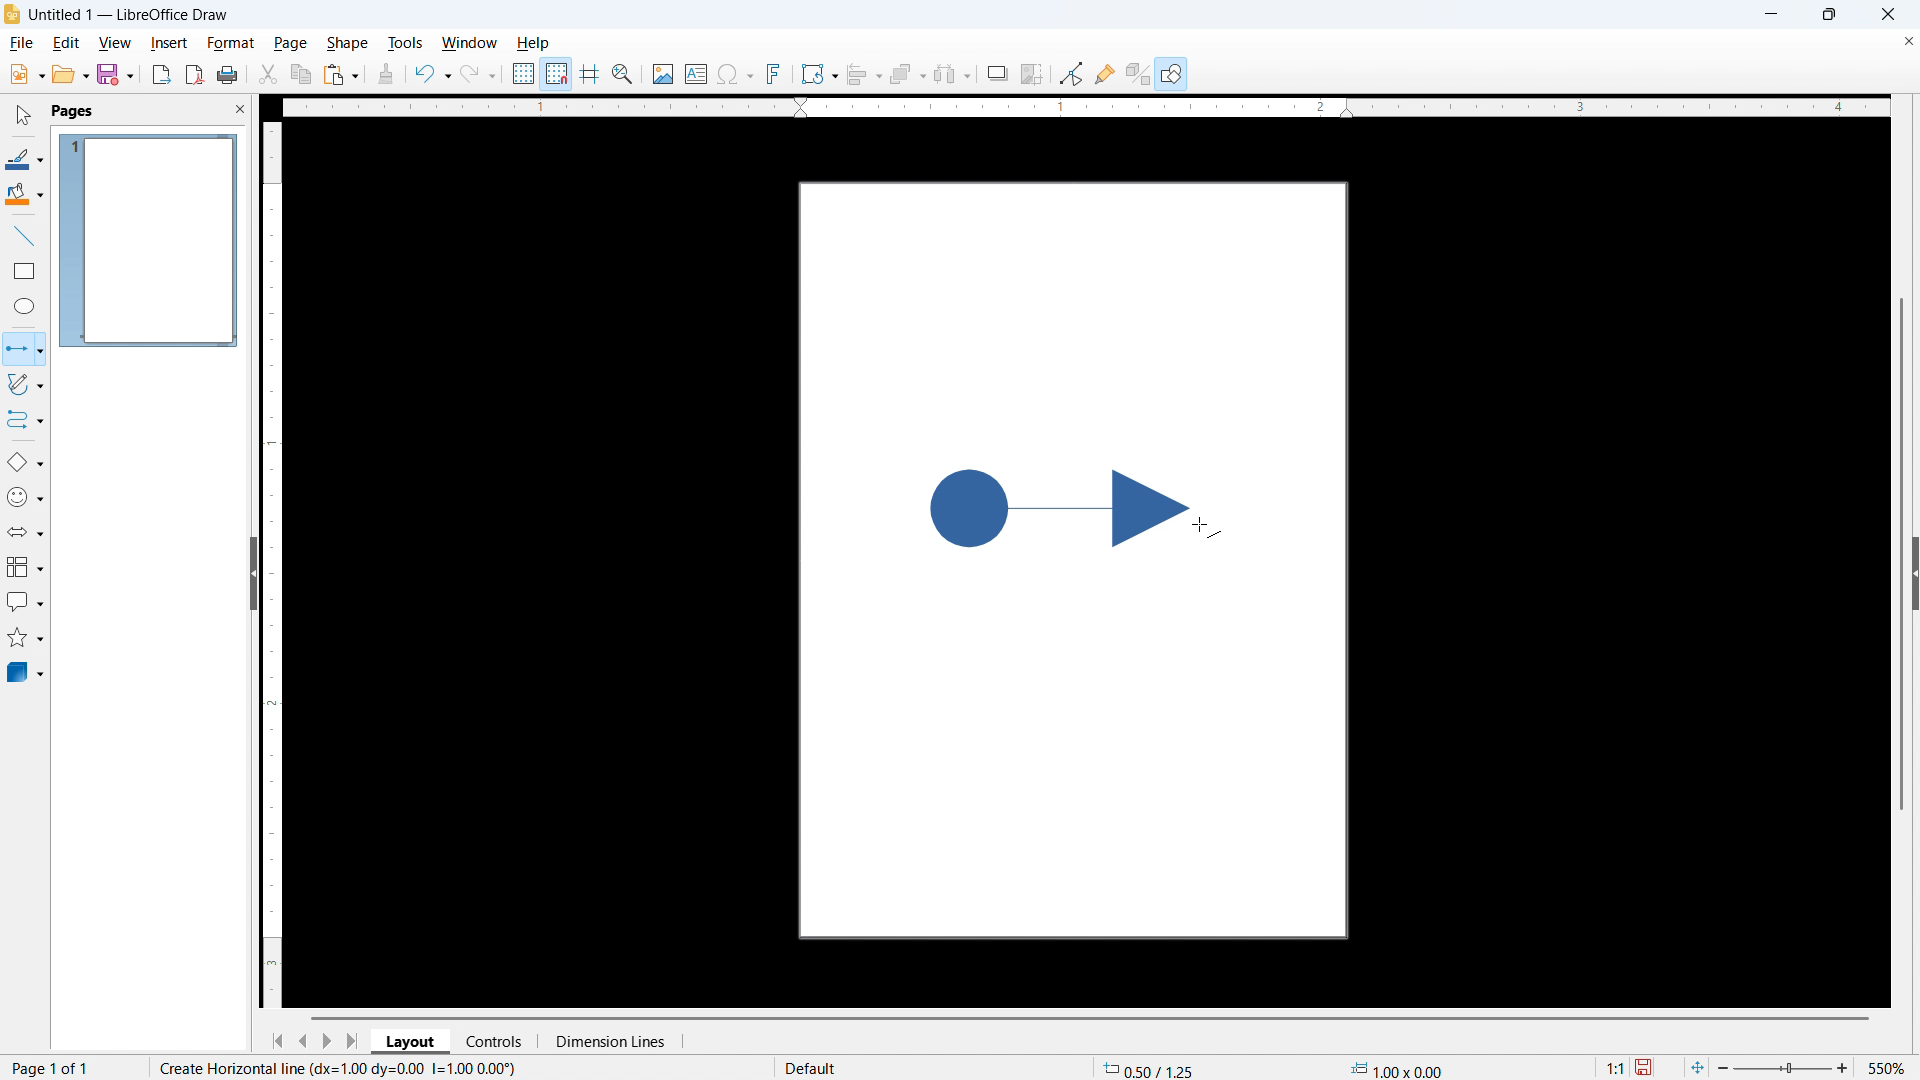 This screenshot has width=1920, height=1080. What do you see at coordinates (623, 74) in the screenshot?
I see `Zoom ` at bounding box center [623, 74].